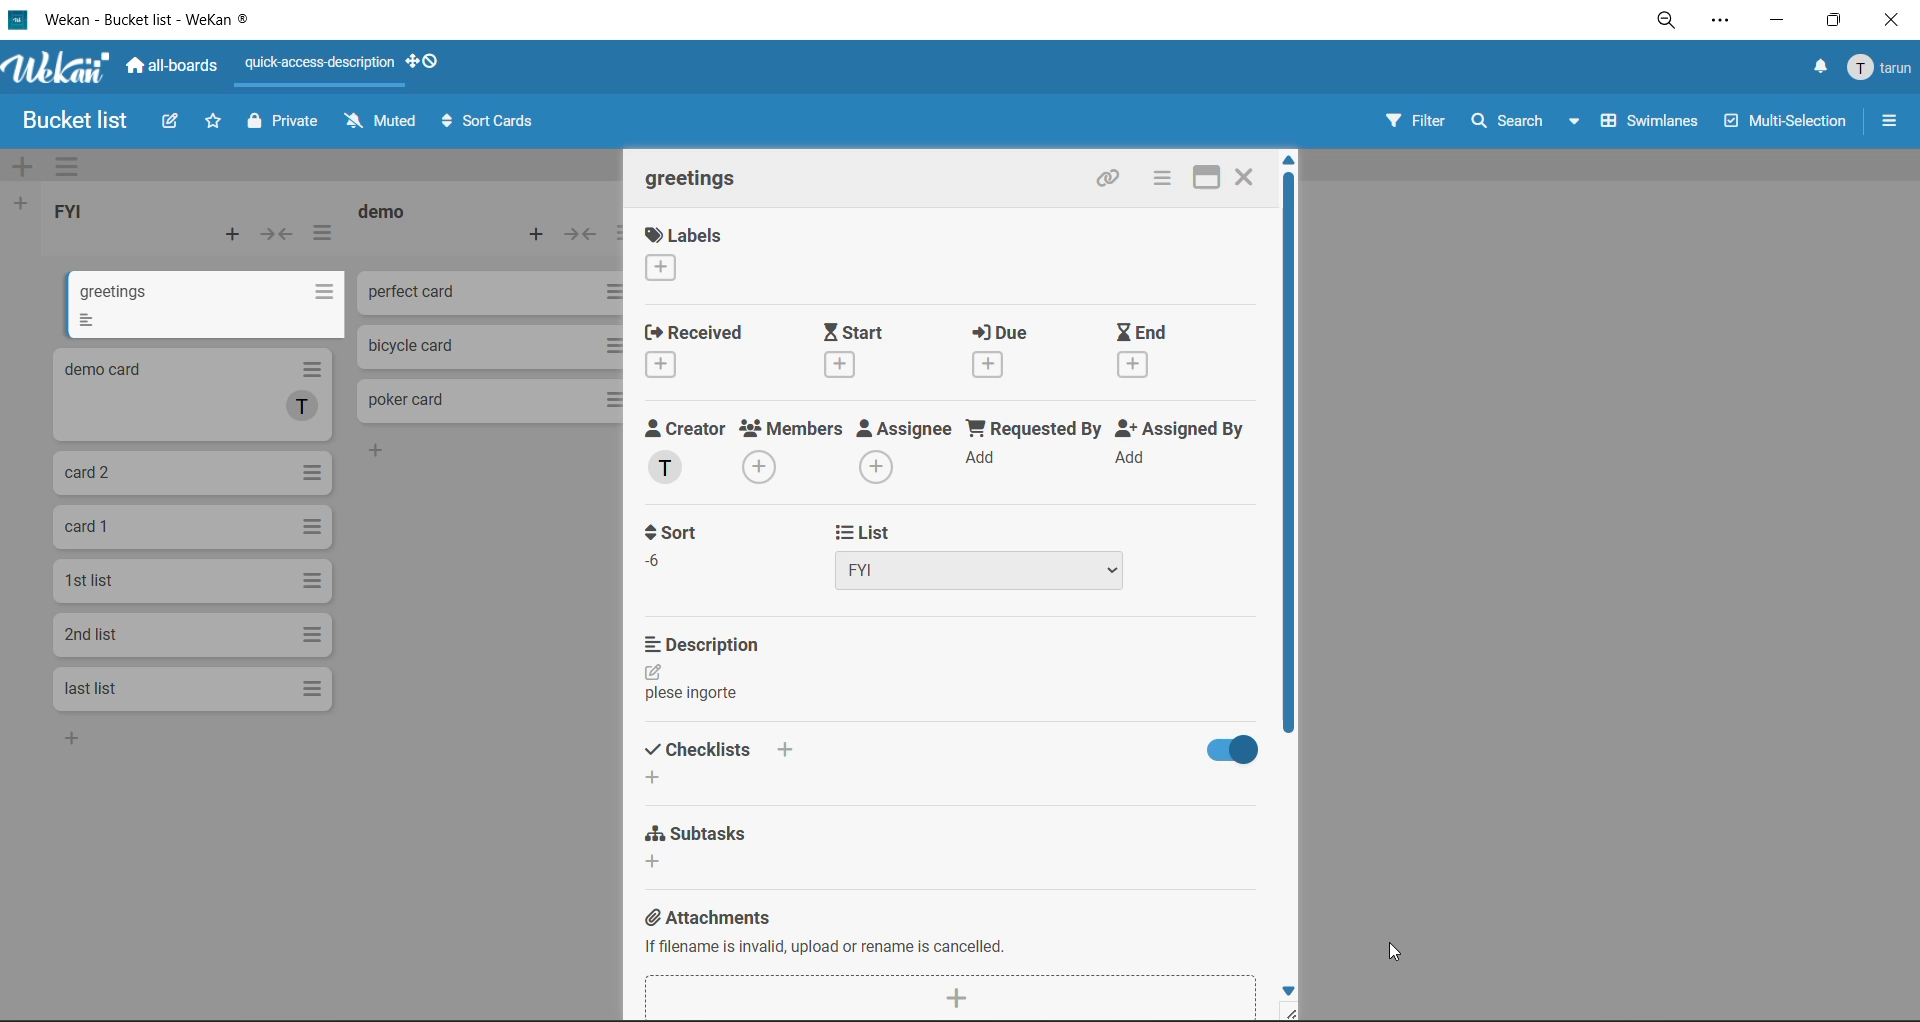 This screenshot has width=1920, height=1022. Describe the element at coordinates (1874, 64) in the screenshot. I see `menu` at that location.